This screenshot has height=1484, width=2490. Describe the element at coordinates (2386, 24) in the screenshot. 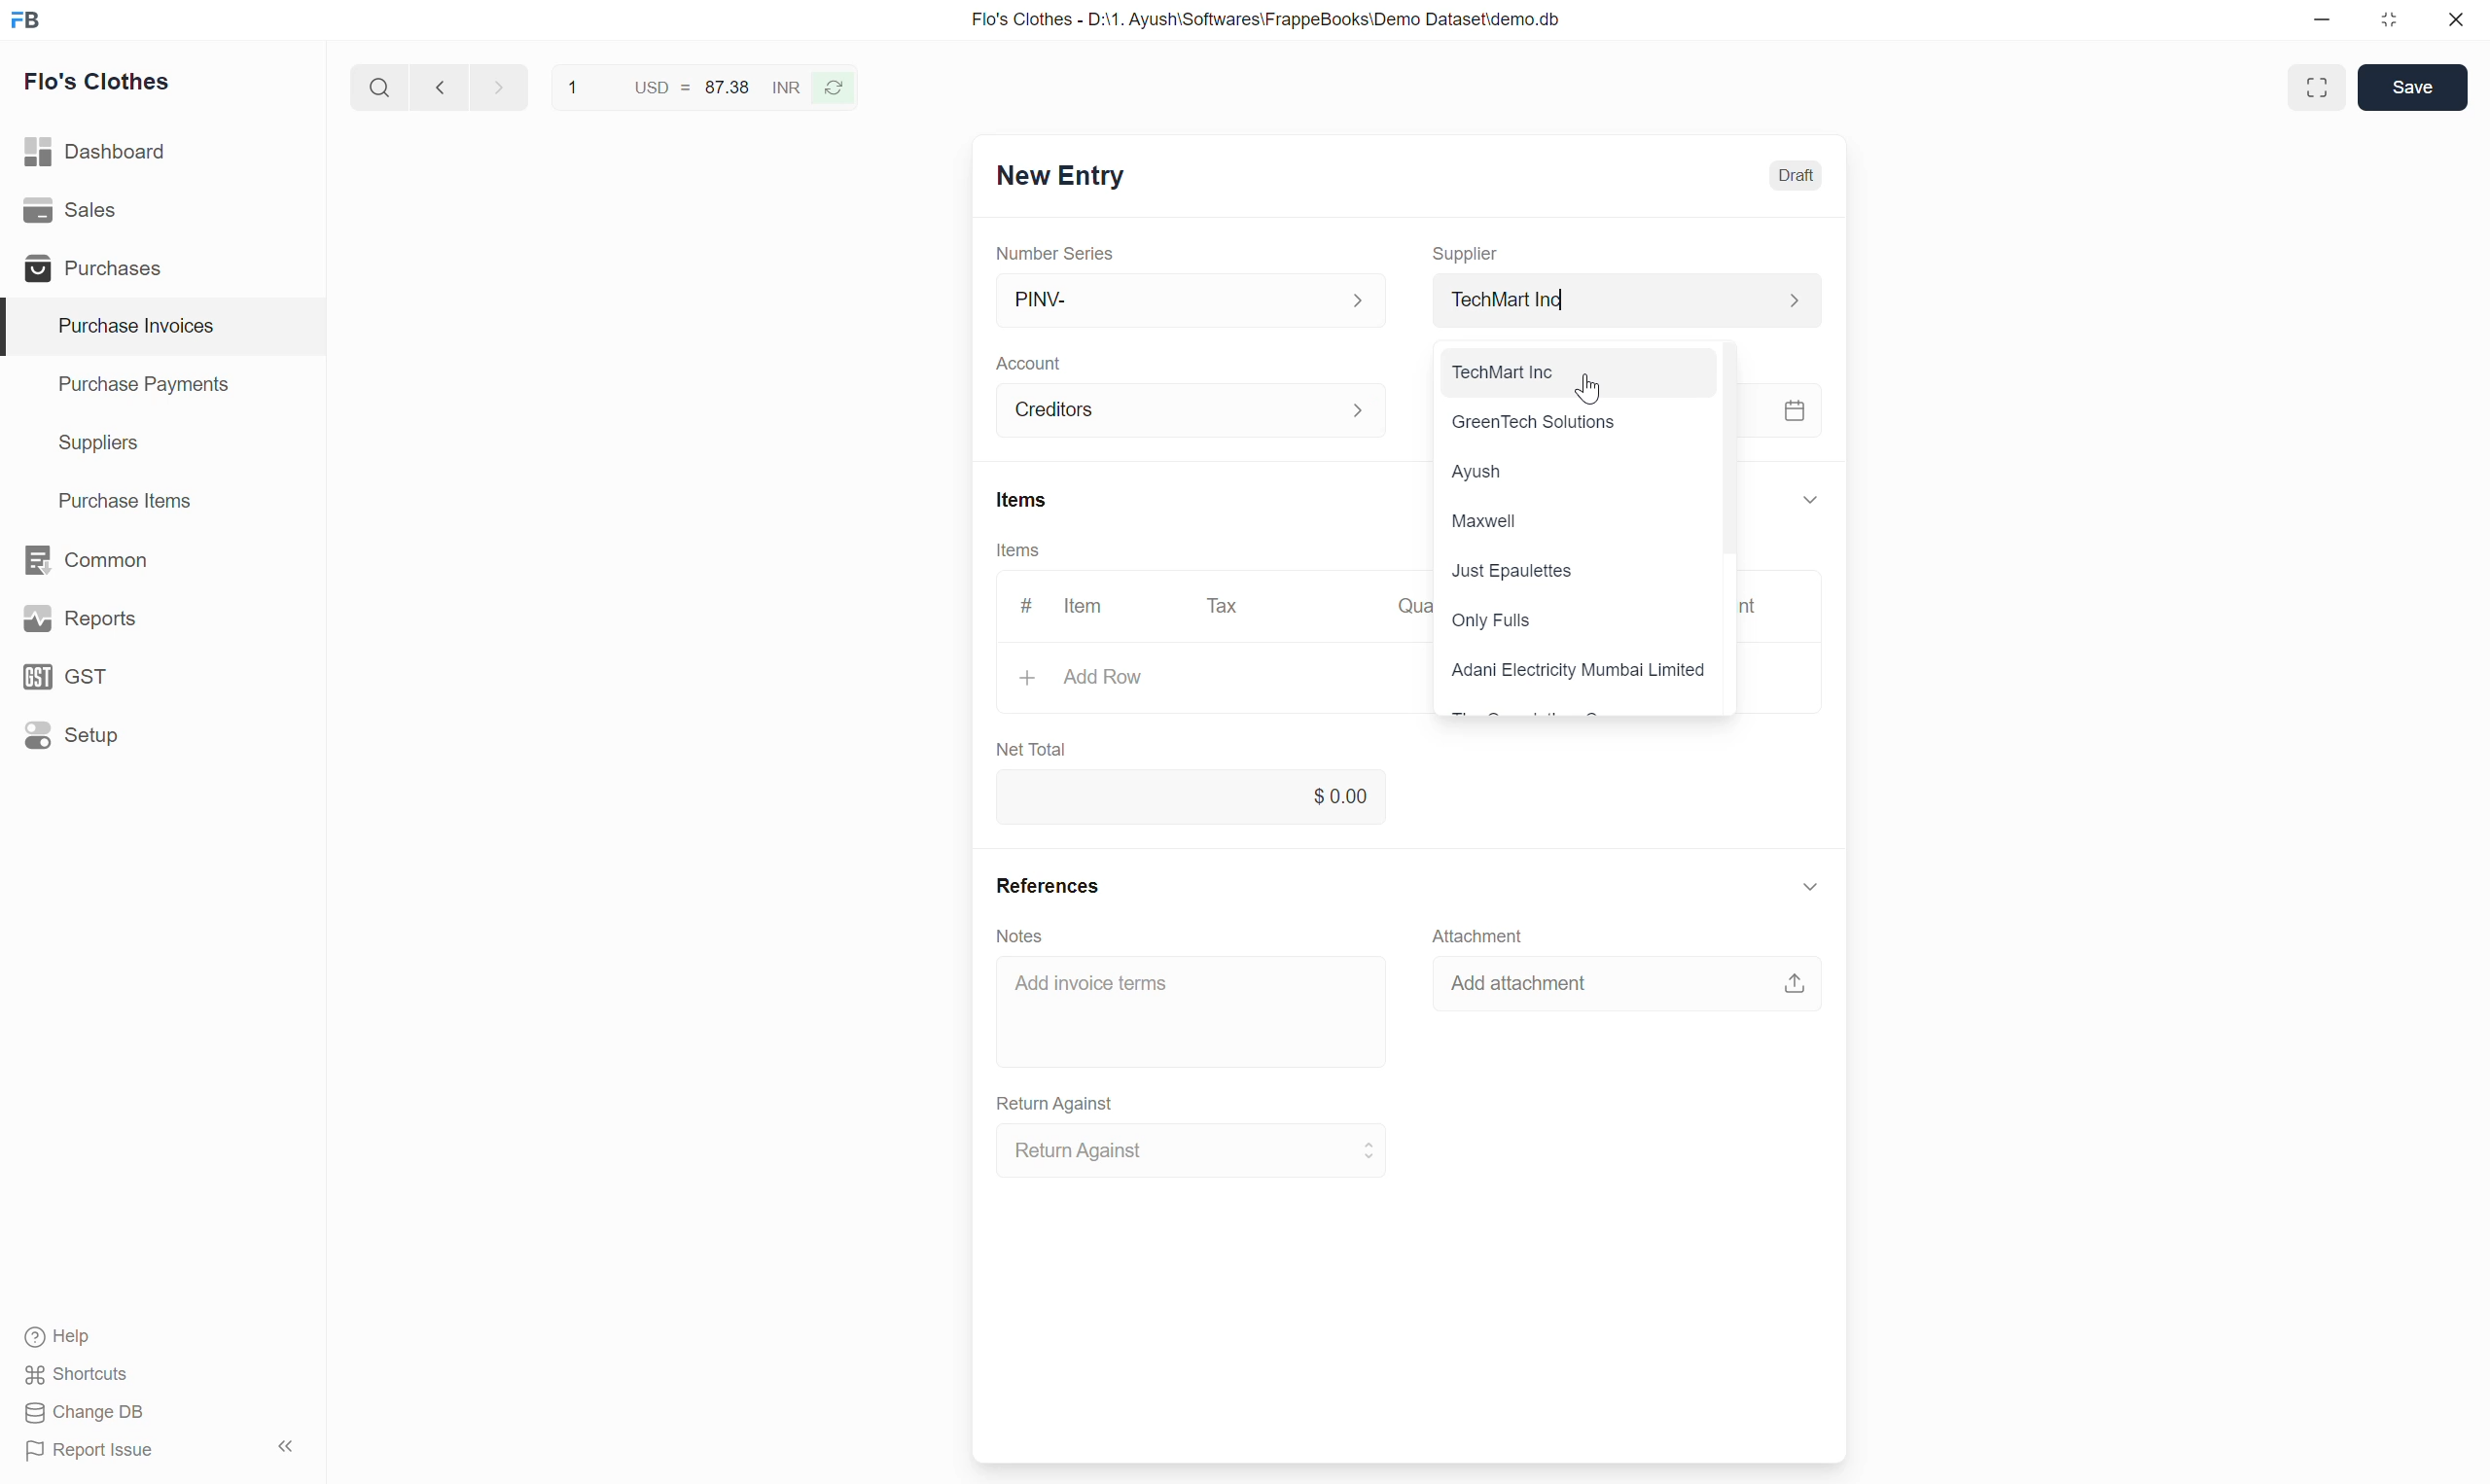

I see `restore down` at that location.